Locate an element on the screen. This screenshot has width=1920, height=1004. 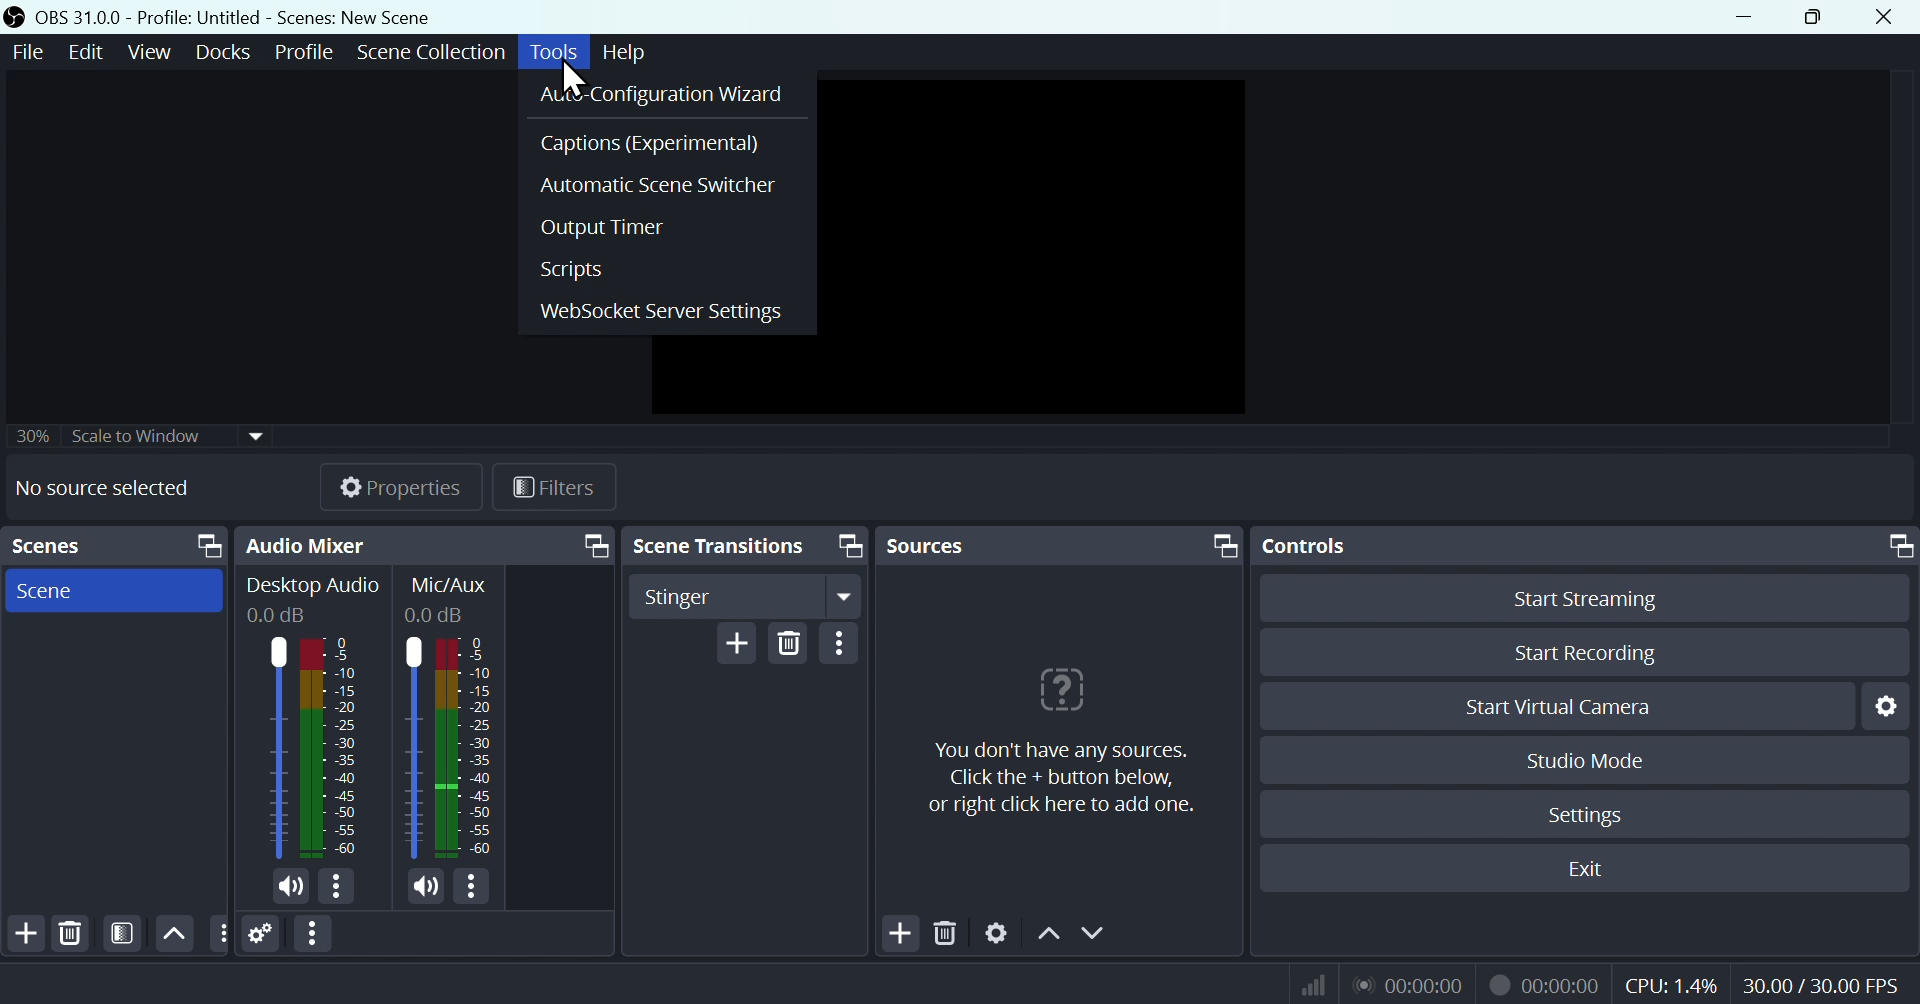
Add is located at coordinates (898, 931).